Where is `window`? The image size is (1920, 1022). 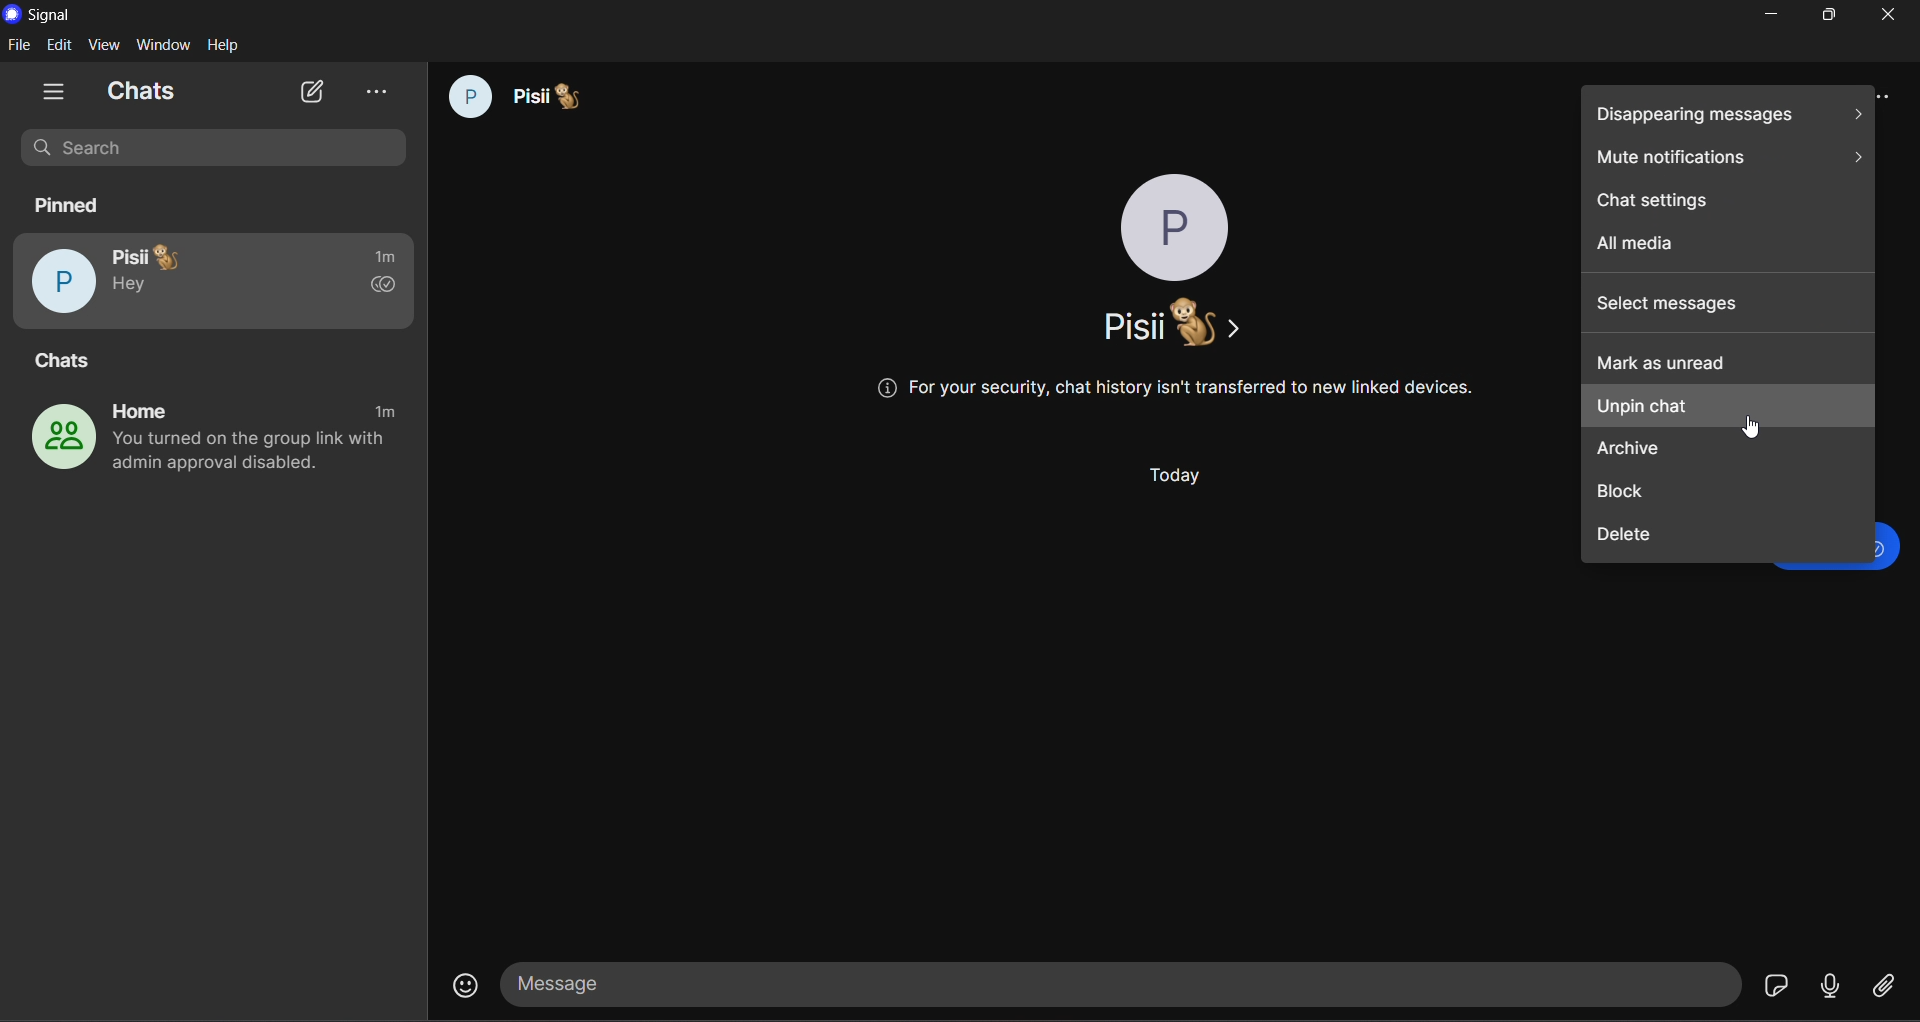
window is located at coordinates (165, 45).